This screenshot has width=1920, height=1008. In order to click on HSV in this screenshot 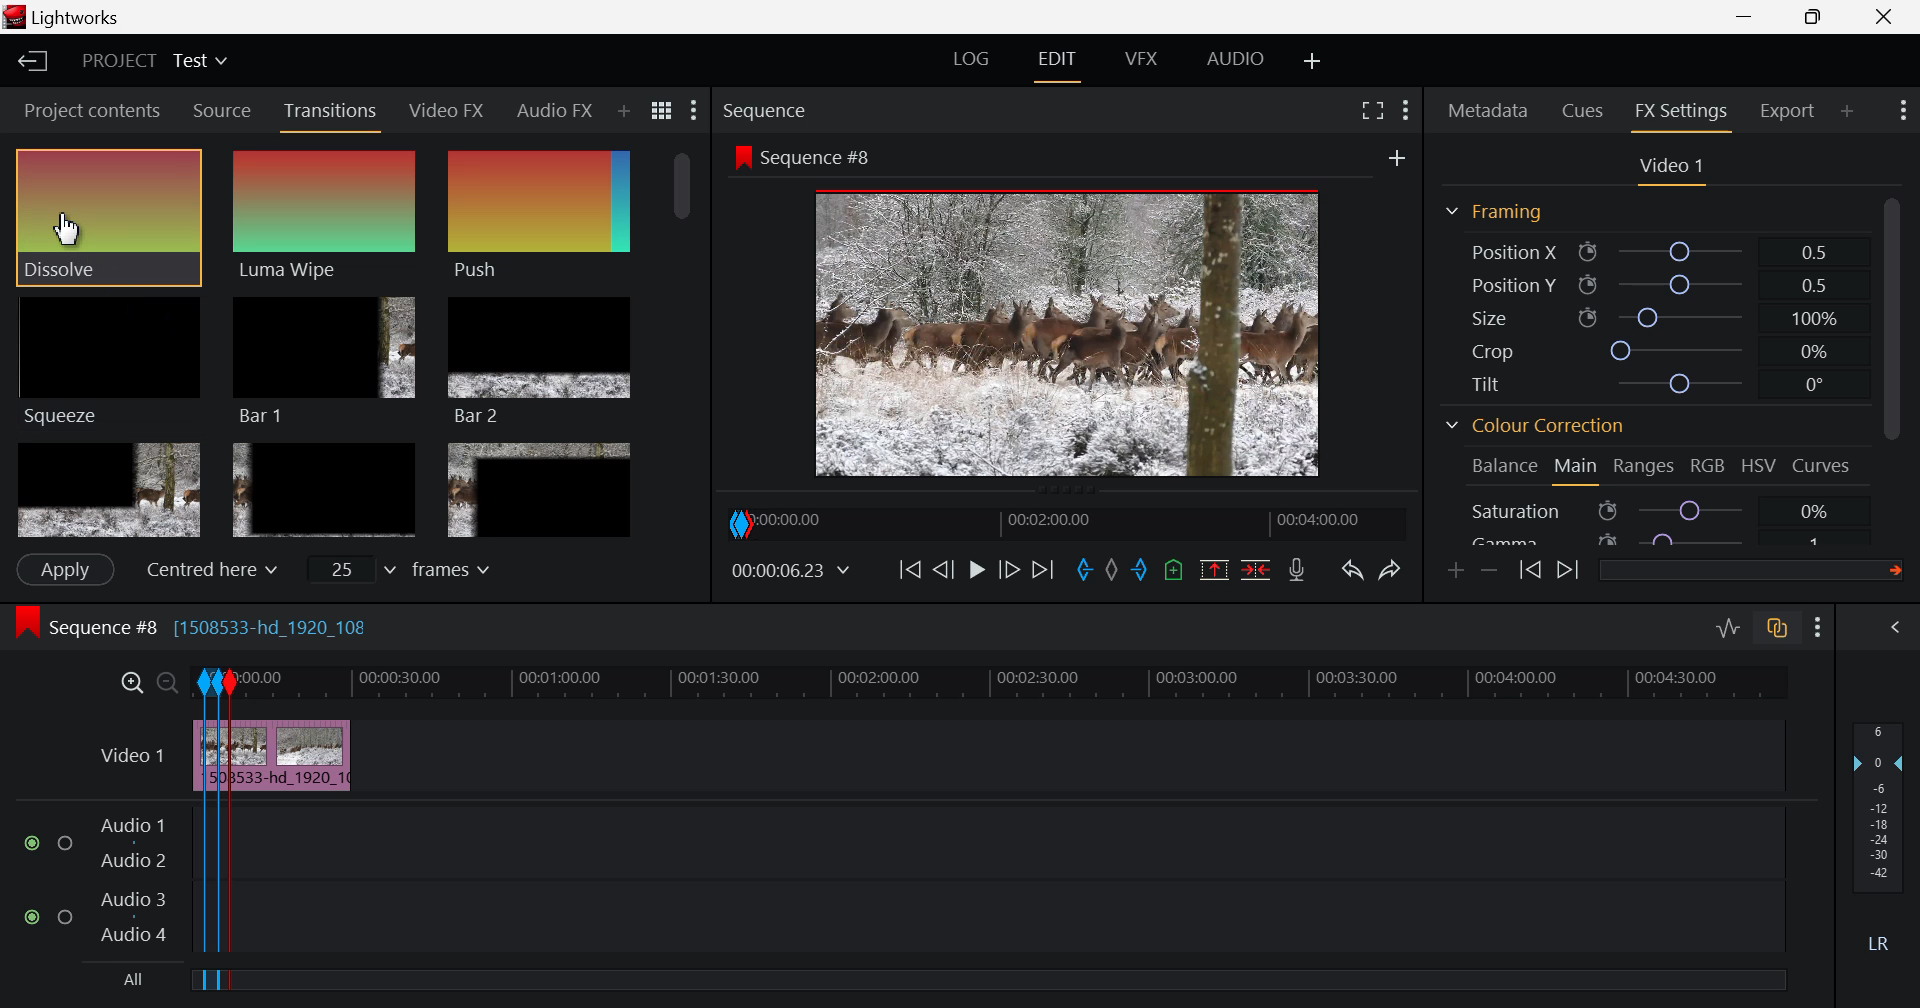, I will do `click(1759, 467)`.